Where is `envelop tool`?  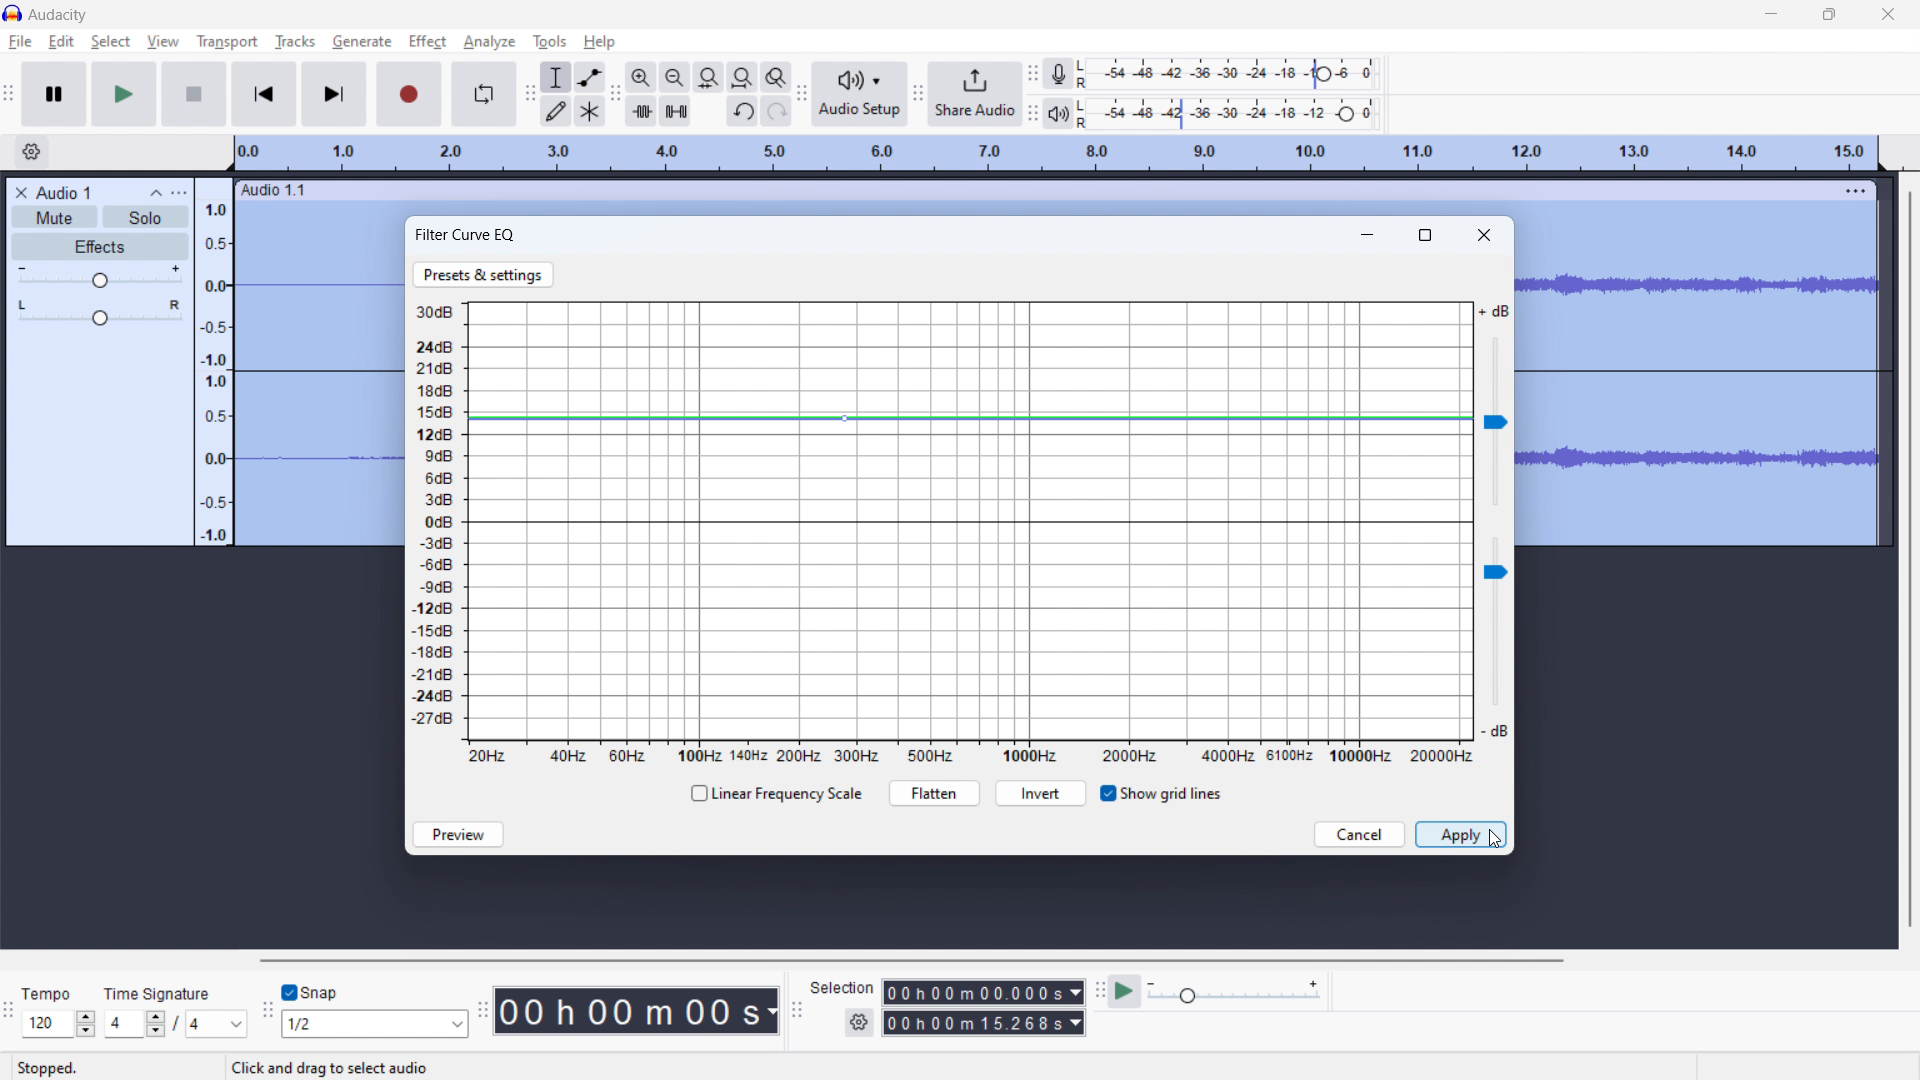 envelop tool is located at coordinates (590, 77).